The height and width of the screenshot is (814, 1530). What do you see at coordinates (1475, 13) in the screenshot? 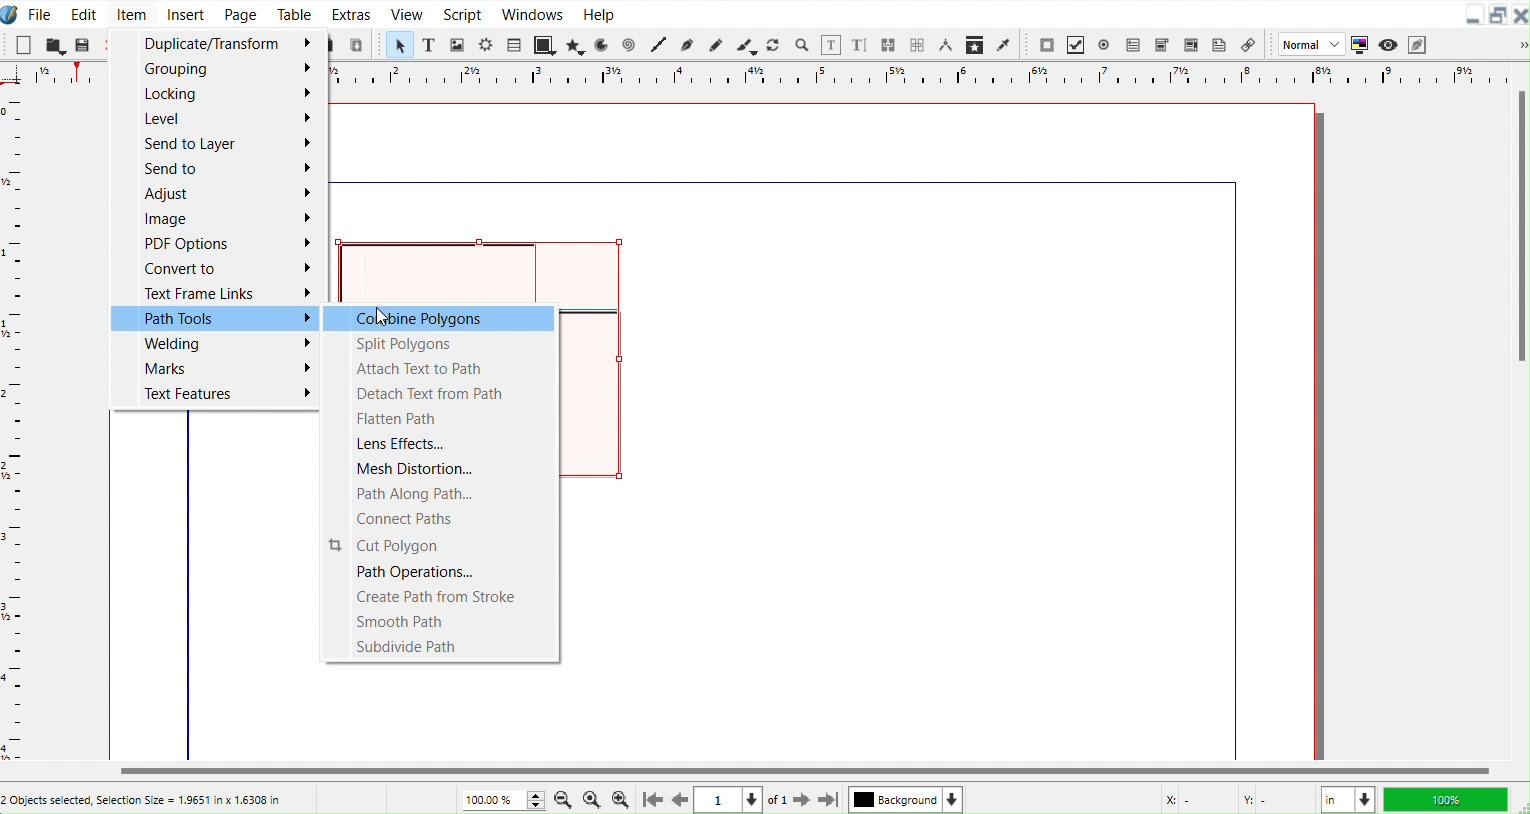
I see `Minimize` at bounding box center [1475, 13].